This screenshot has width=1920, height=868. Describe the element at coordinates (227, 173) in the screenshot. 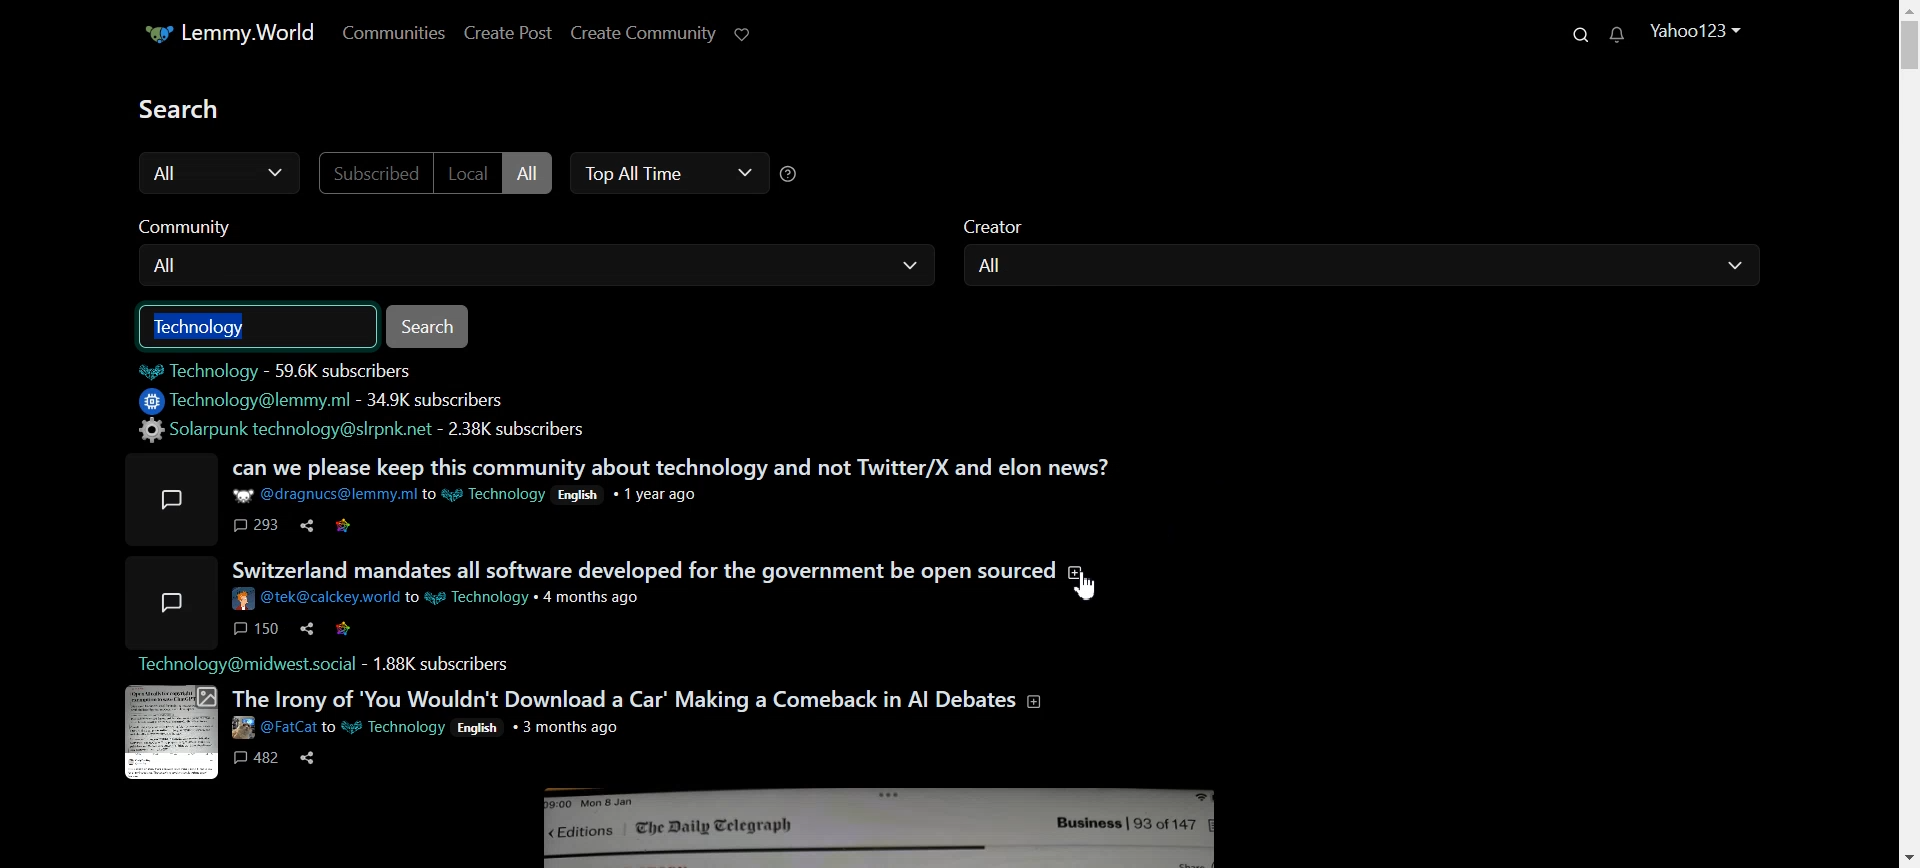

I see `All` at that location.